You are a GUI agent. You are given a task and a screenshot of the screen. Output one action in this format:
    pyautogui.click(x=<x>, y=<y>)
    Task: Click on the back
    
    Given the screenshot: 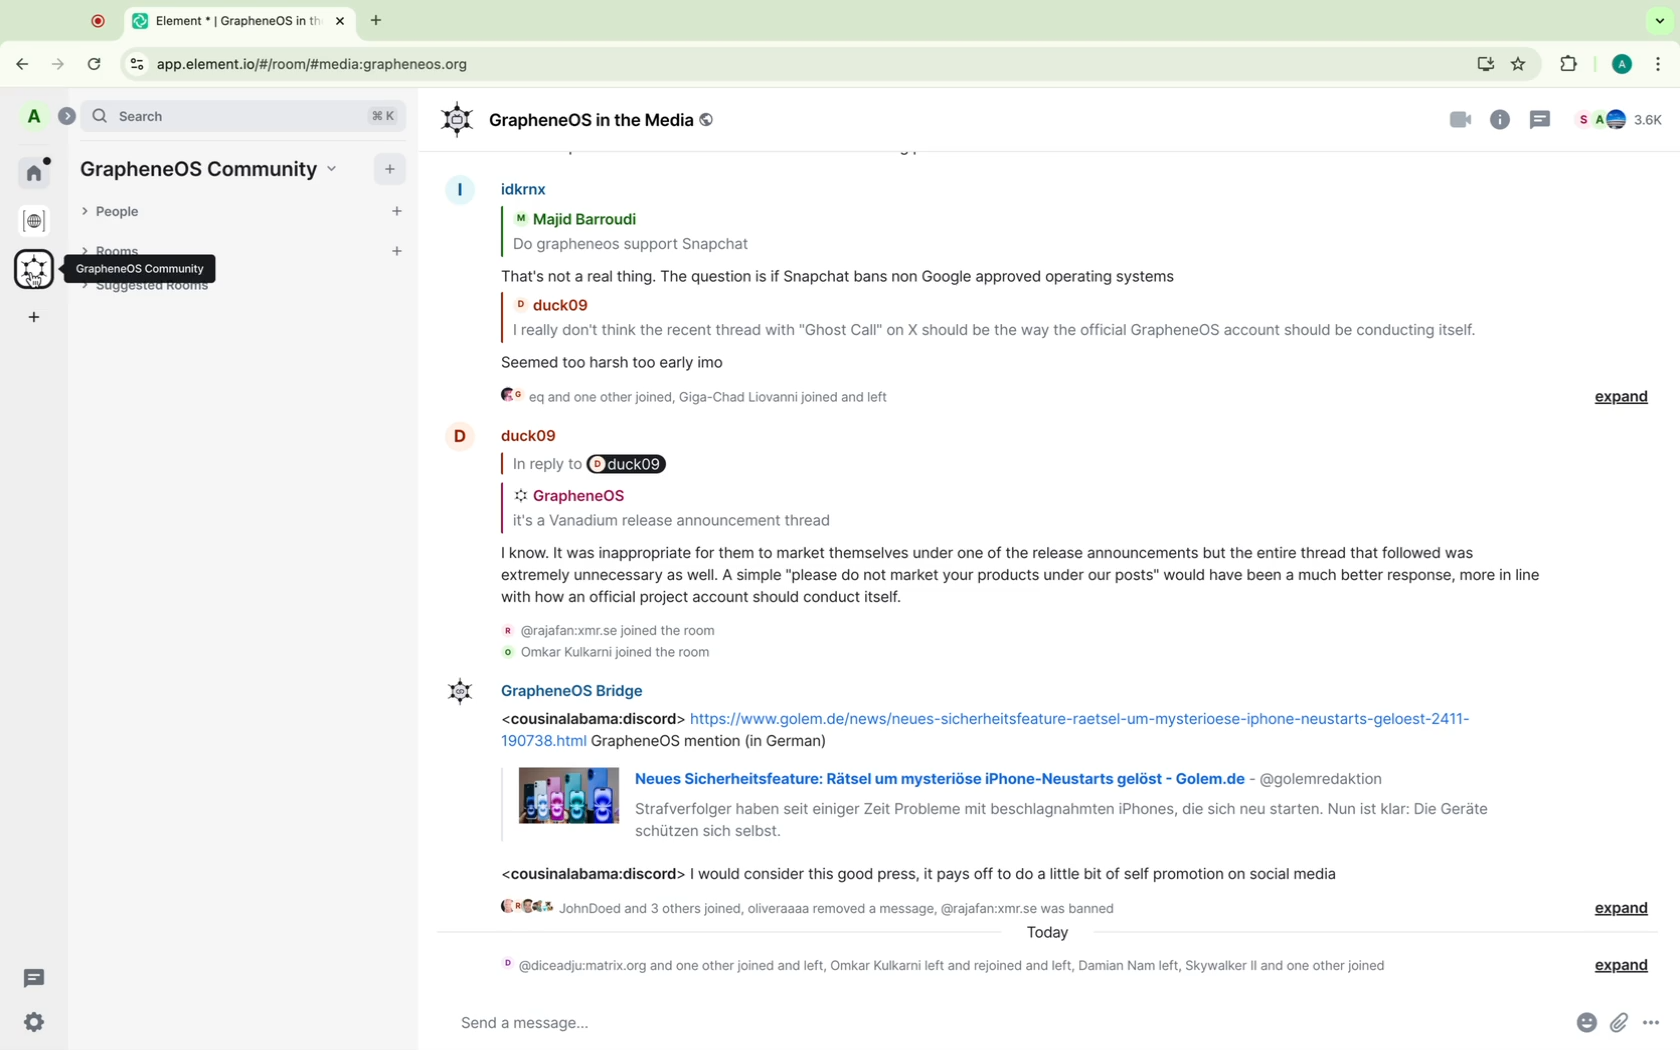 What is the action you would take?
    pyautogui.click(x=25, y=61)
    